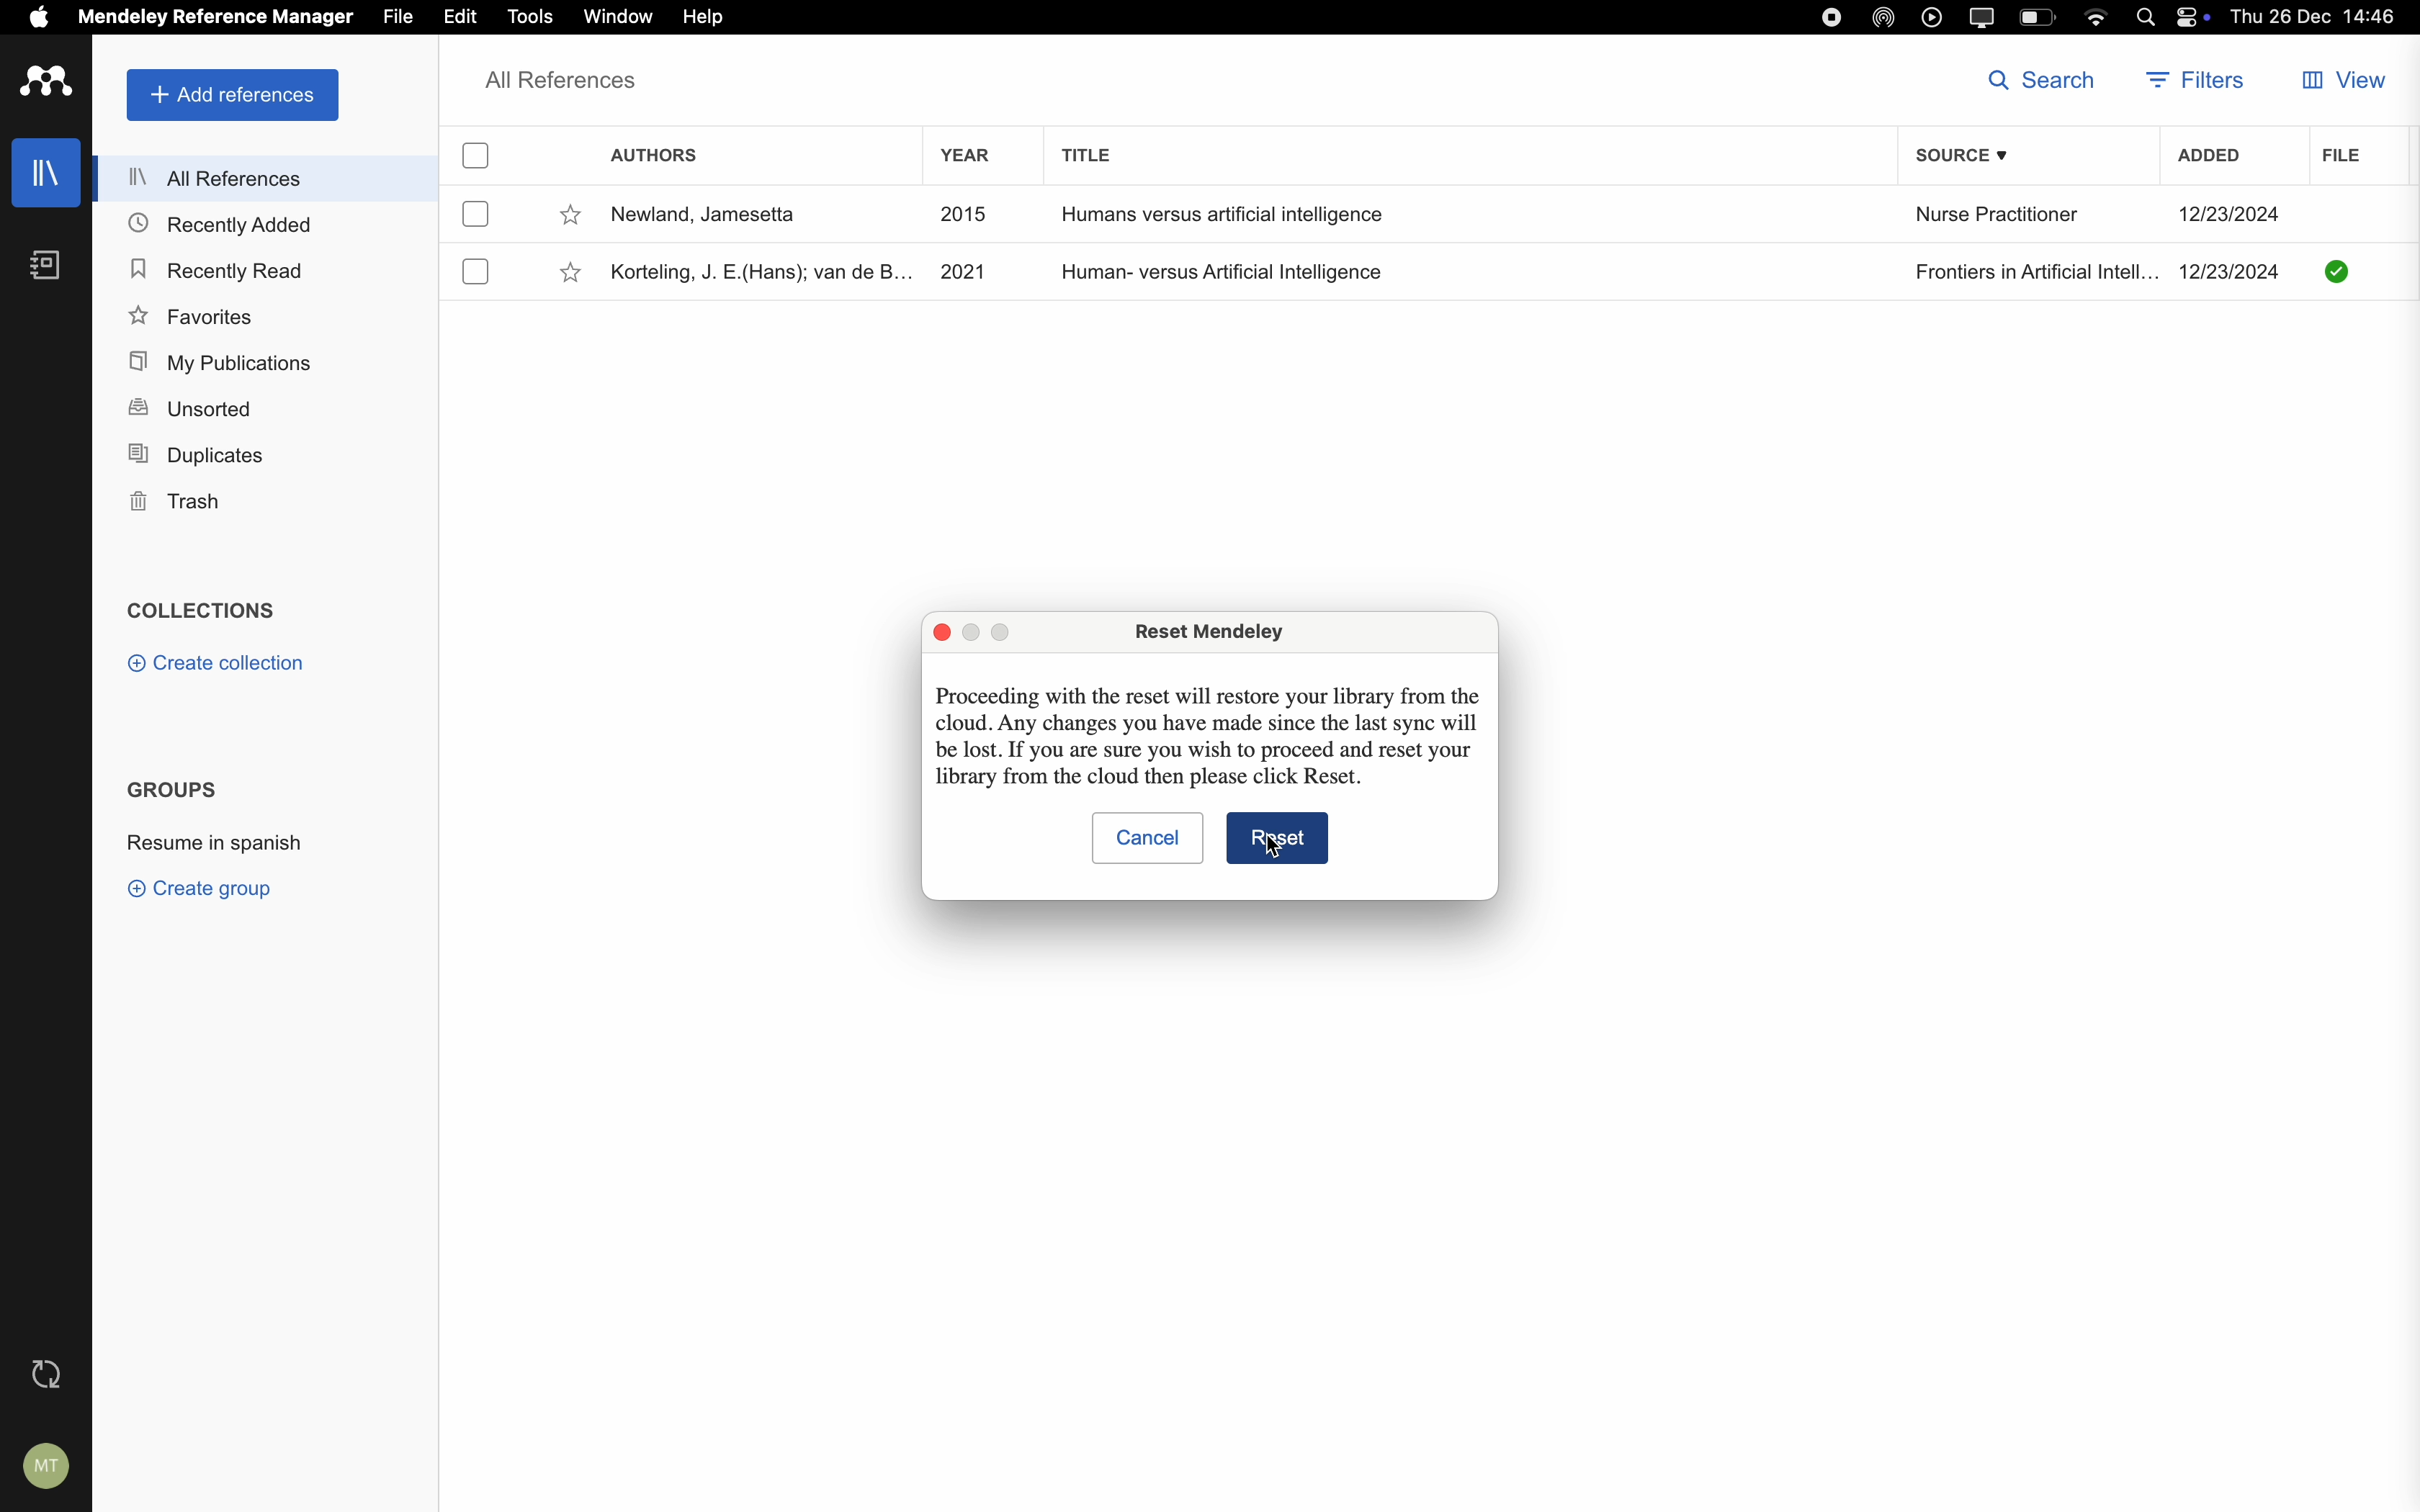 The width and height of the screenshot is (2420, 1512). Describe the element at coordinates (649, 154) in the screenshot. I see `authors` at that location.